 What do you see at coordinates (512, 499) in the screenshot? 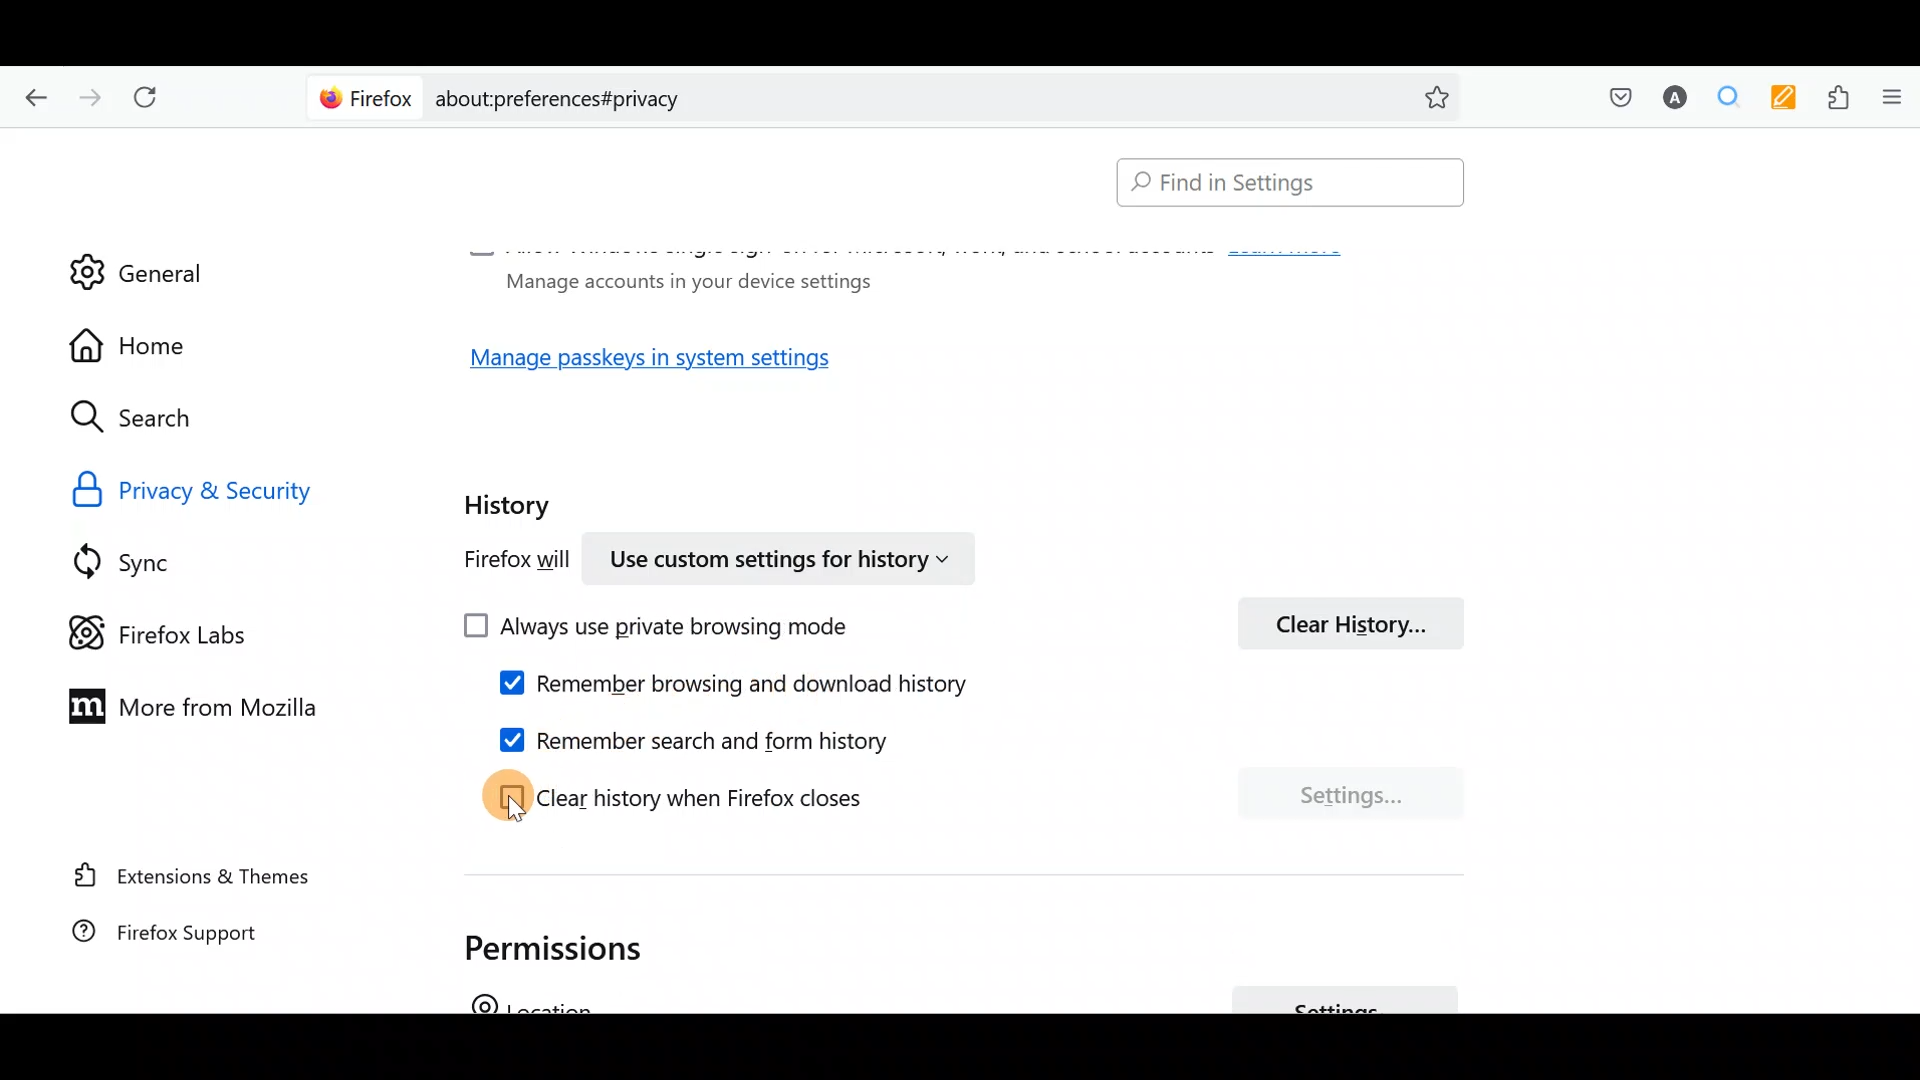
I see `History` at bounding box center [512, 499].